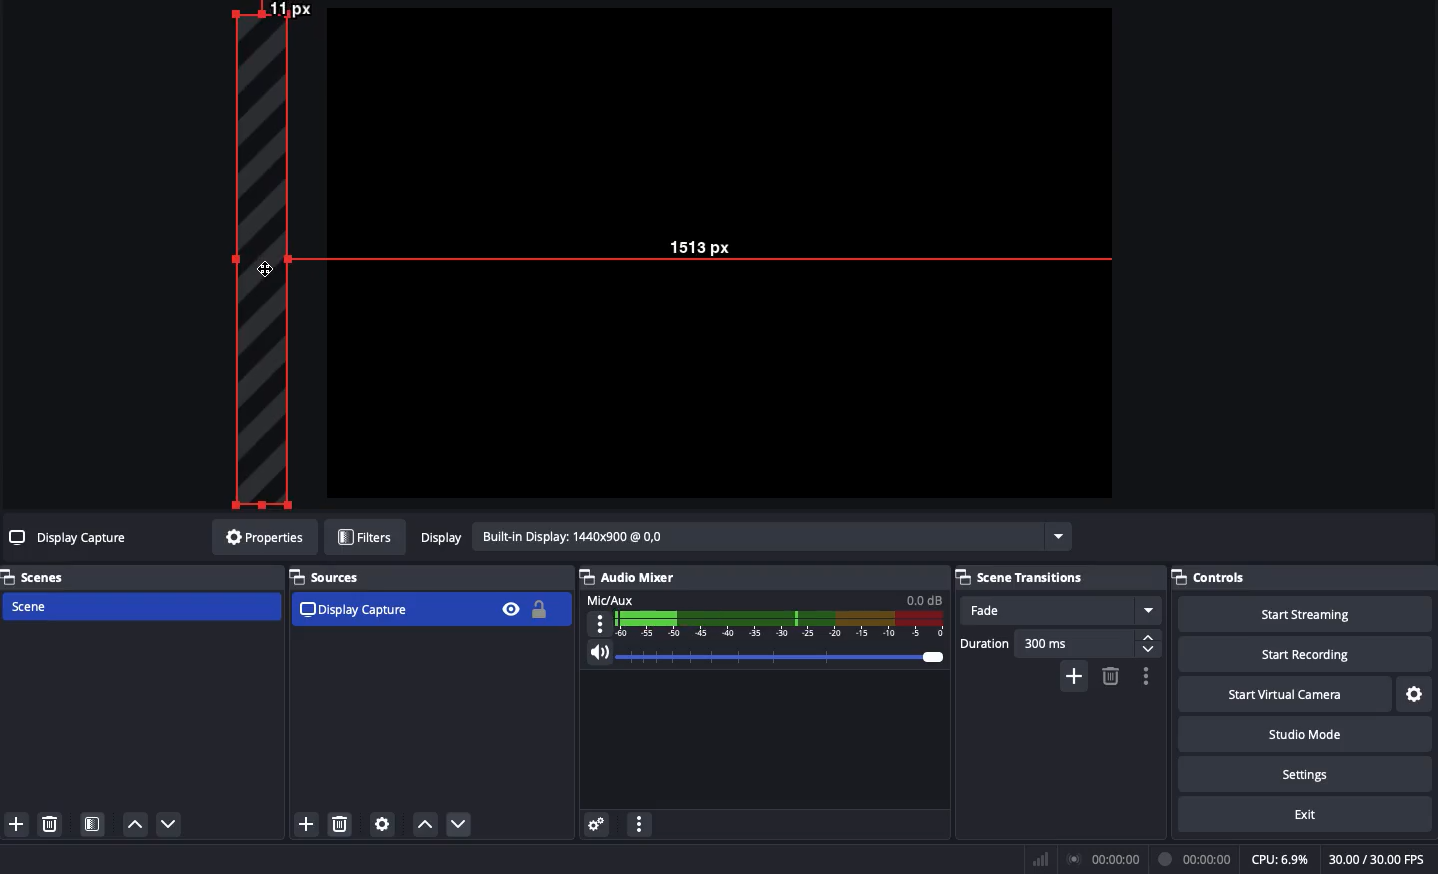 Image resolution: width=1438 pixels, height=874 pixels. Describe the element at coordinates (1107, 860) in the screenshot. I see `Broadcast` at that location.